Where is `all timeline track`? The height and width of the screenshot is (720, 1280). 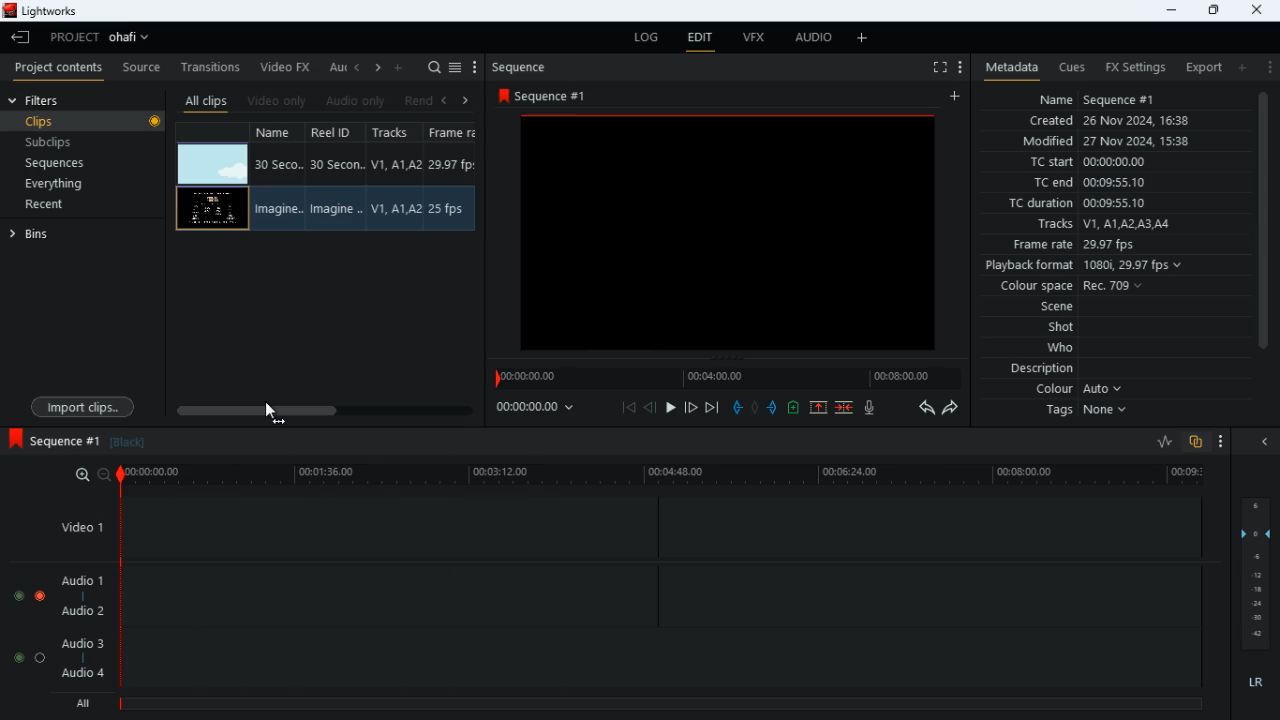
all timeline track is located at coordinates (664, 700).